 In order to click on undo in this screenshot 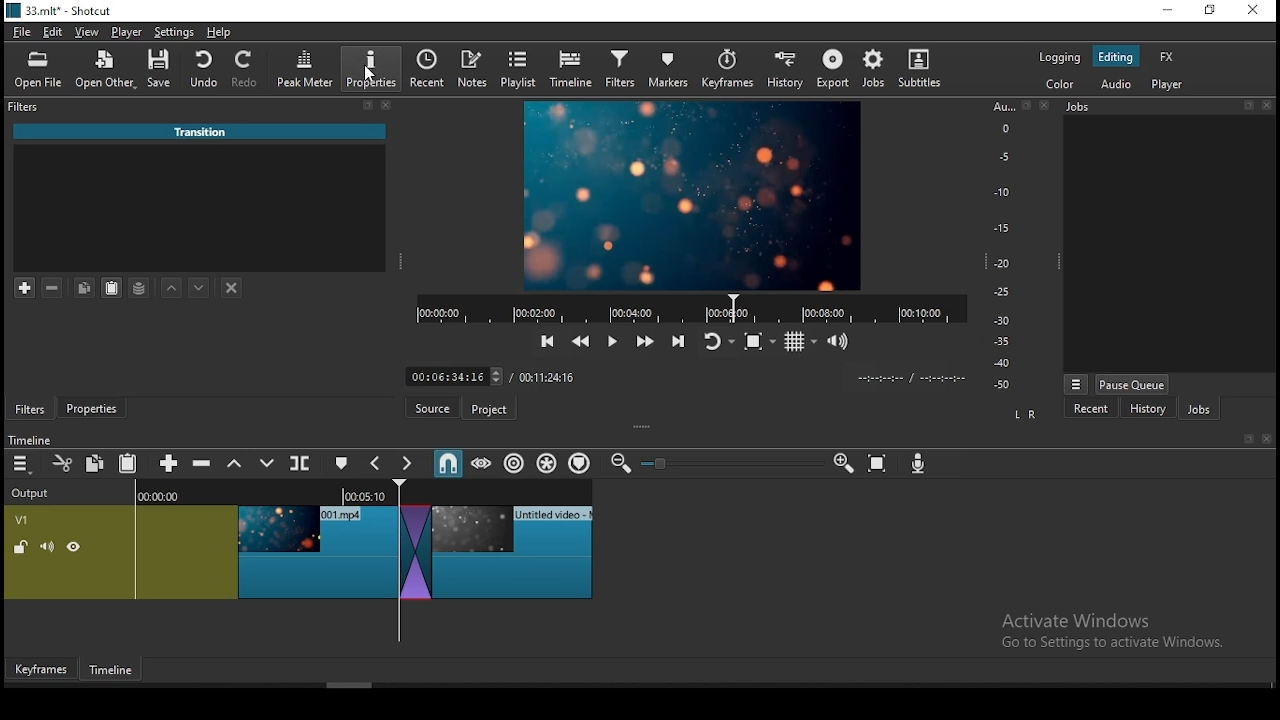, I will do `click(205, 70)`.